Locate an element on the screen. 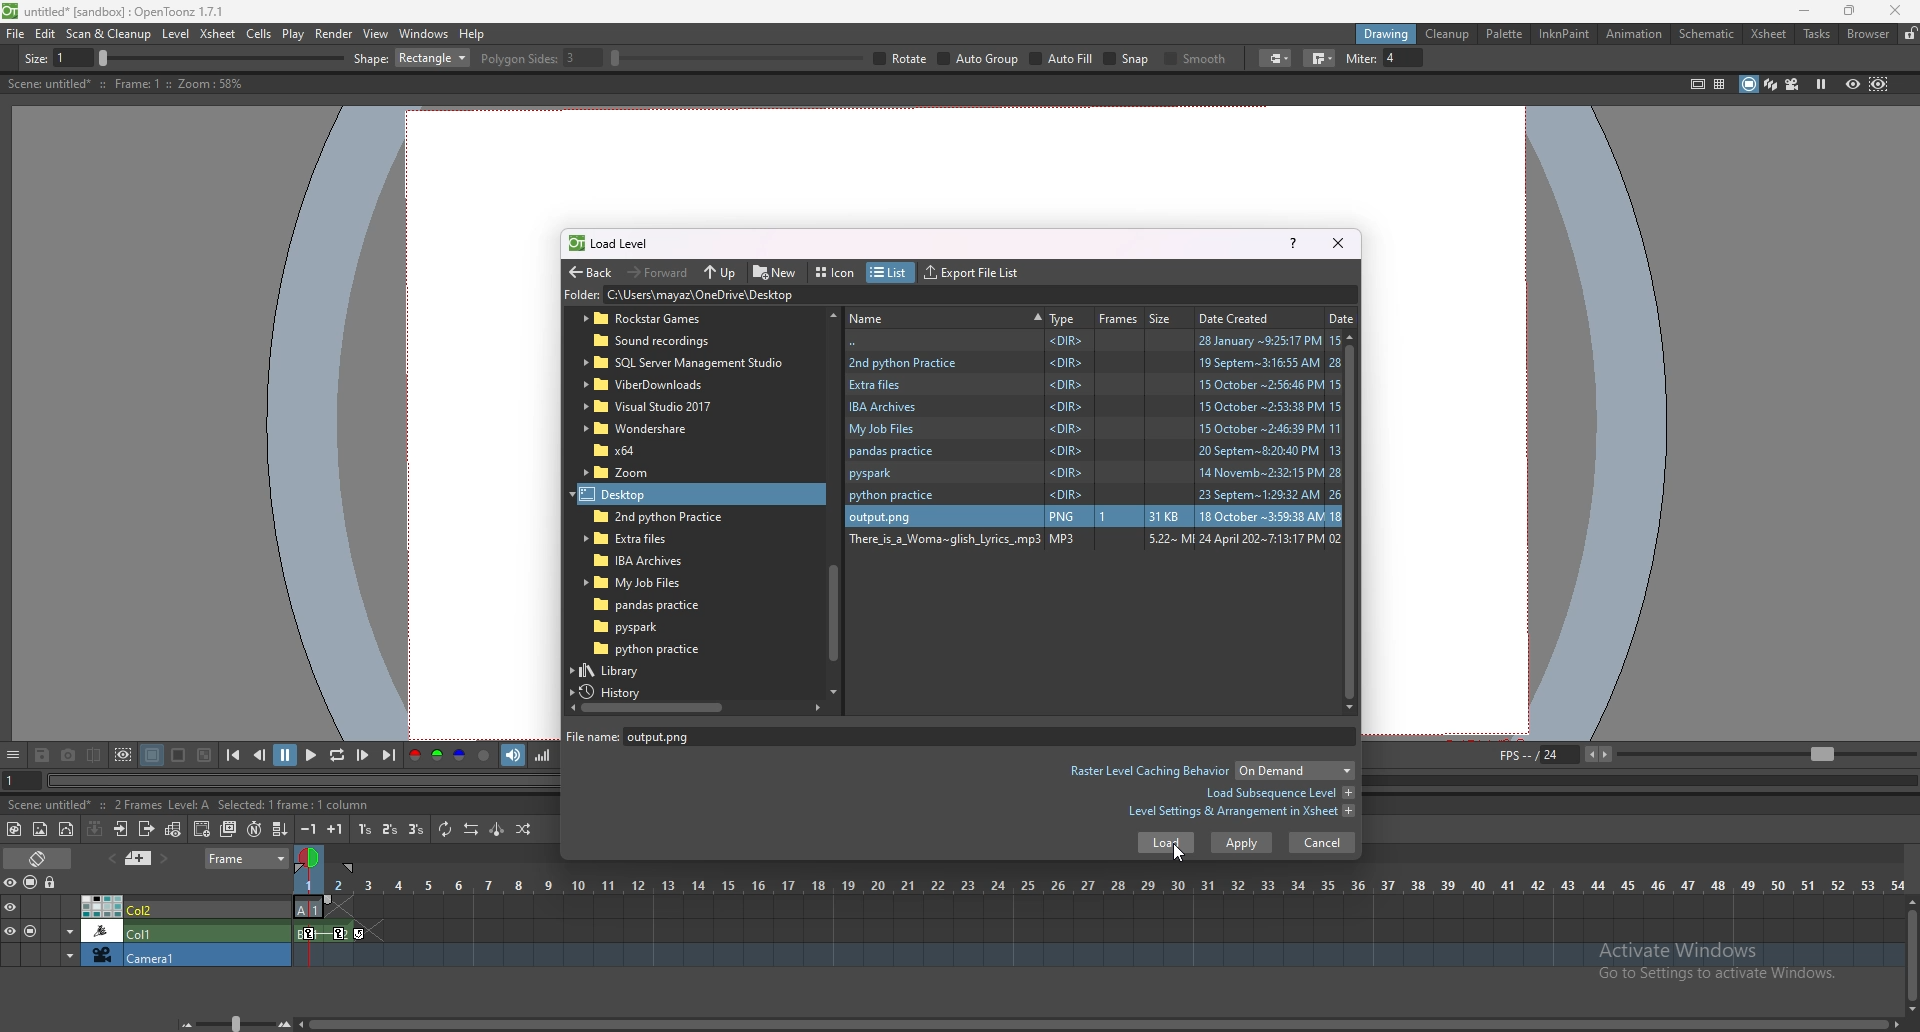 The image size is (1920, 1032). shape is located at coordinates (814, 58).